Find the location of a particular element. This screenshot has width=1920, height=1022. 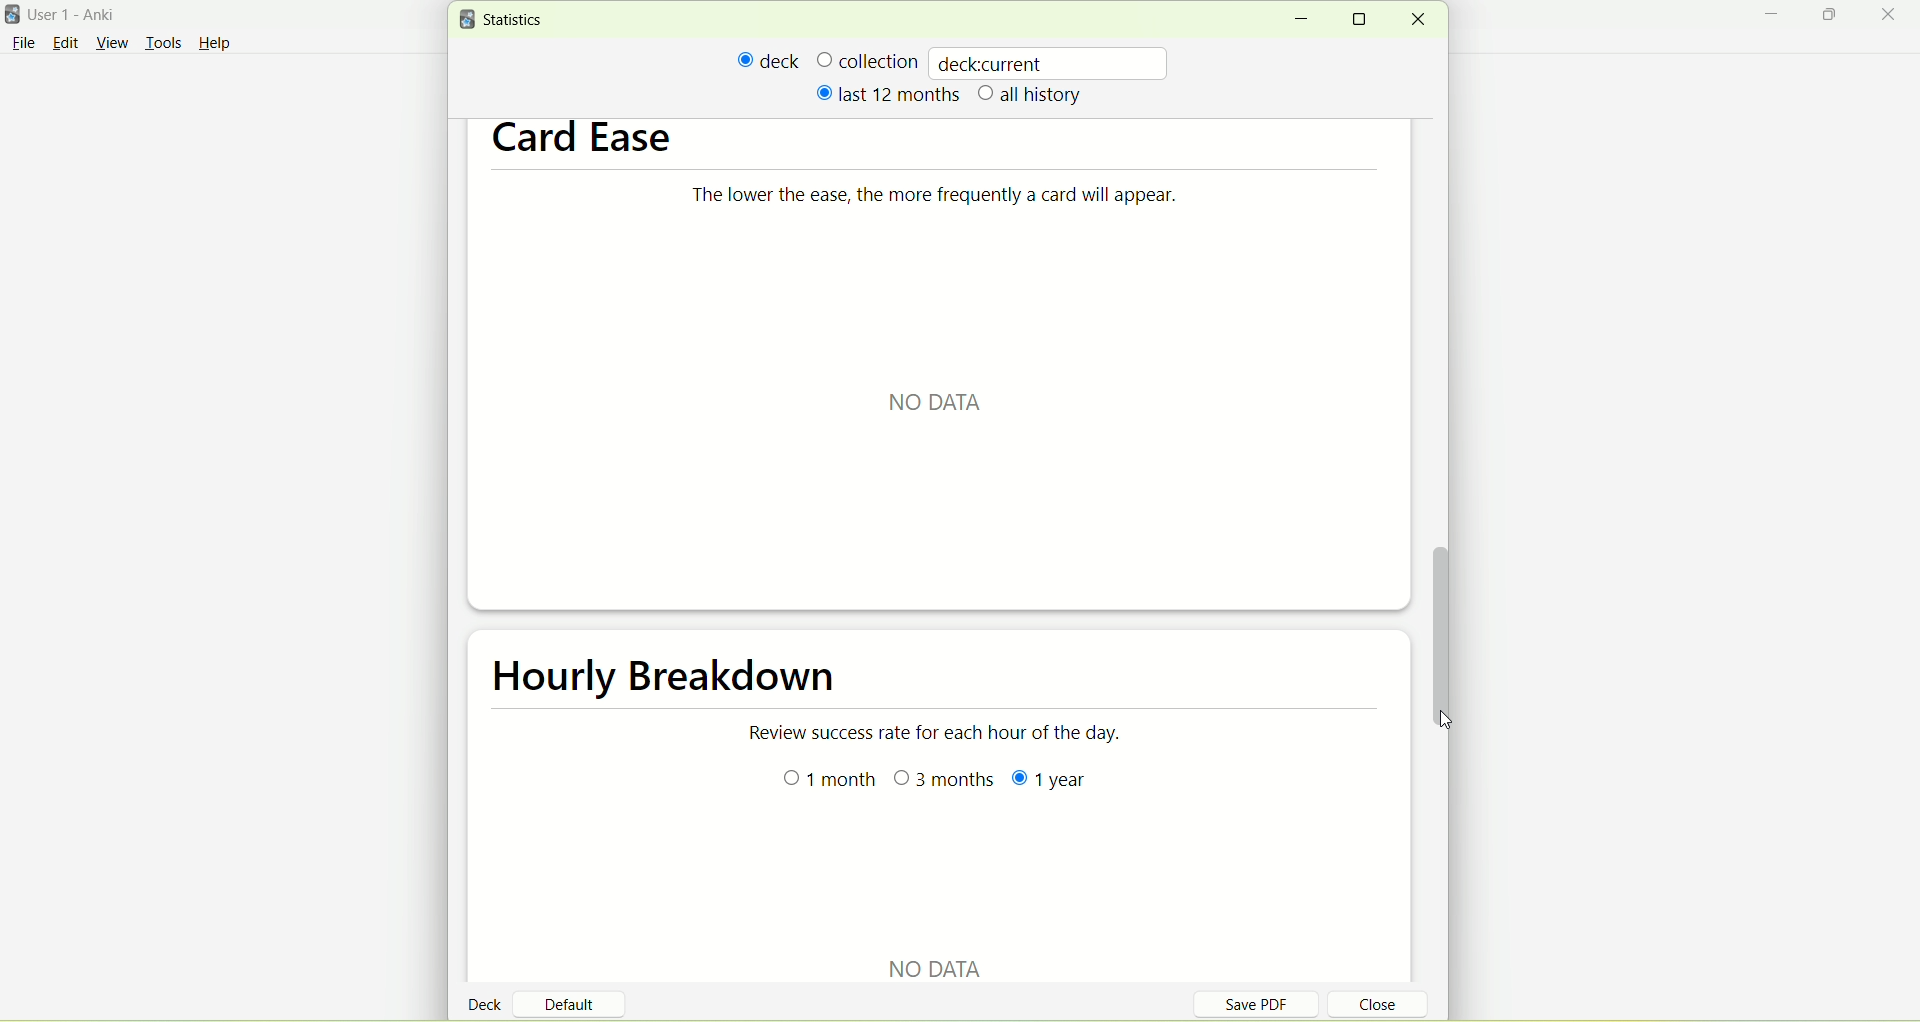

all history is located at coordinates (1031, 96).